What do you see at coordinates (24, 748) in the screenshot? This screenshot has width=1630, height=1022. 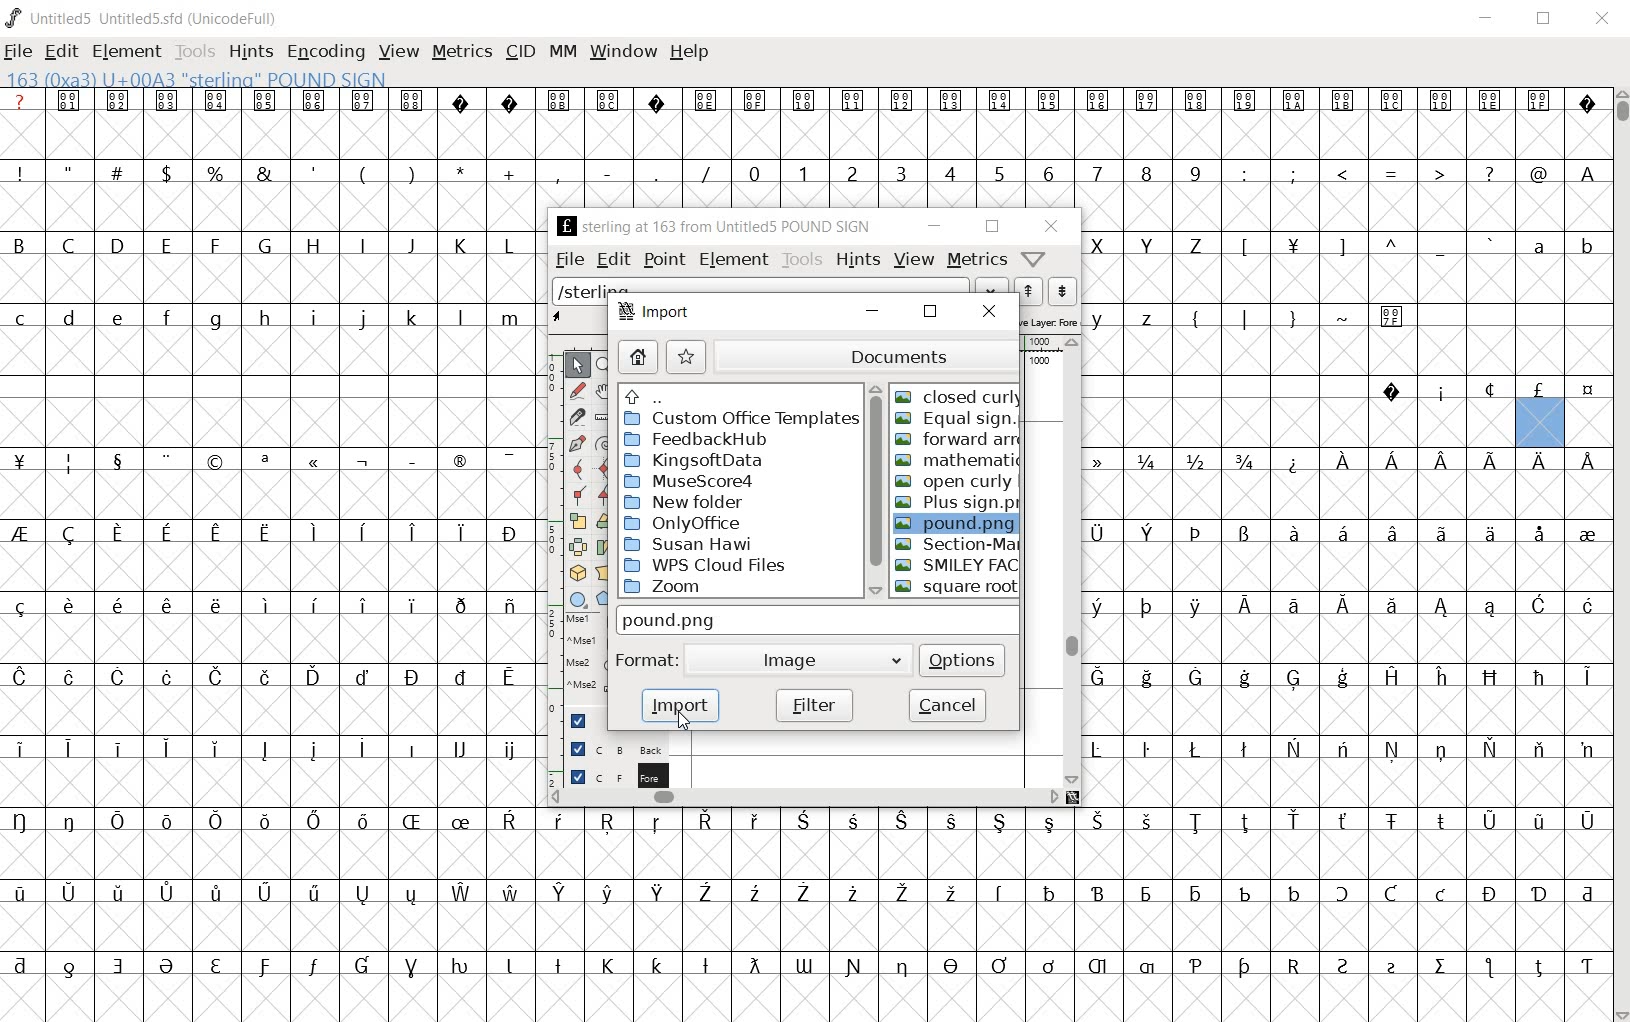 I see `Symbol` at bounding box center [24, 748].